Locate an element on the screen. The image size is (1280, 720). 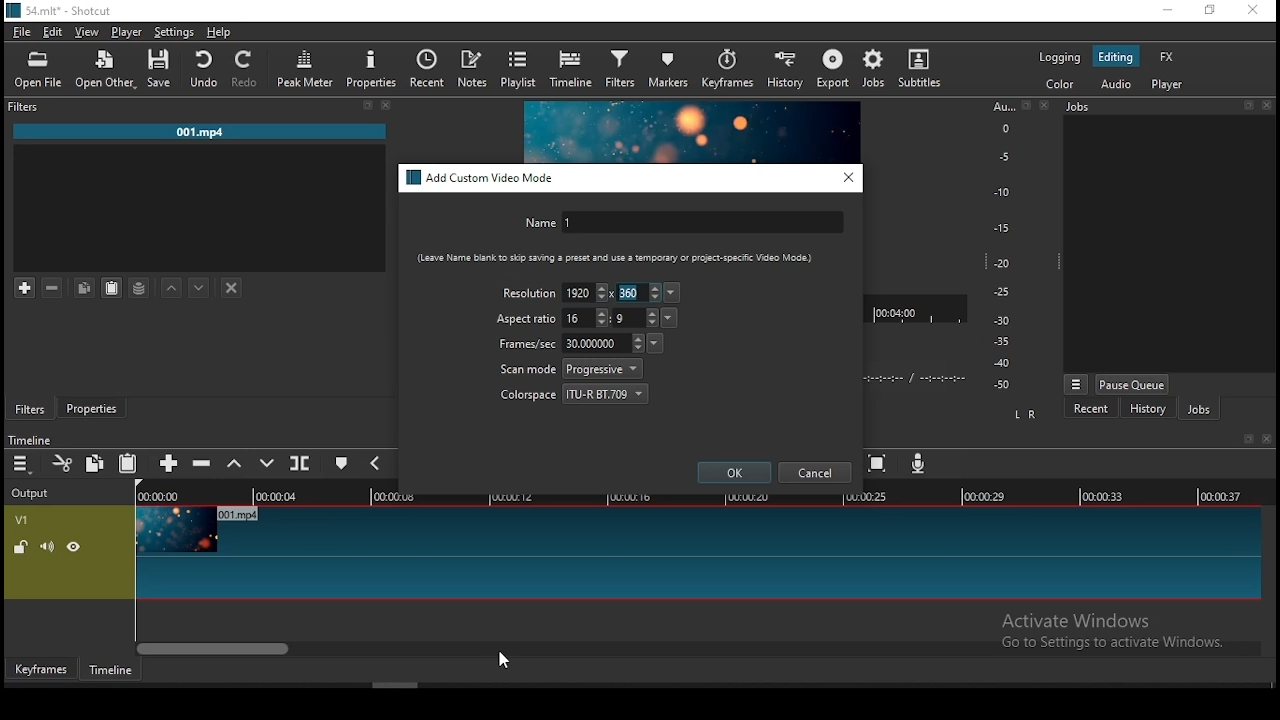
move filter down is located at coordinates (199, 288).